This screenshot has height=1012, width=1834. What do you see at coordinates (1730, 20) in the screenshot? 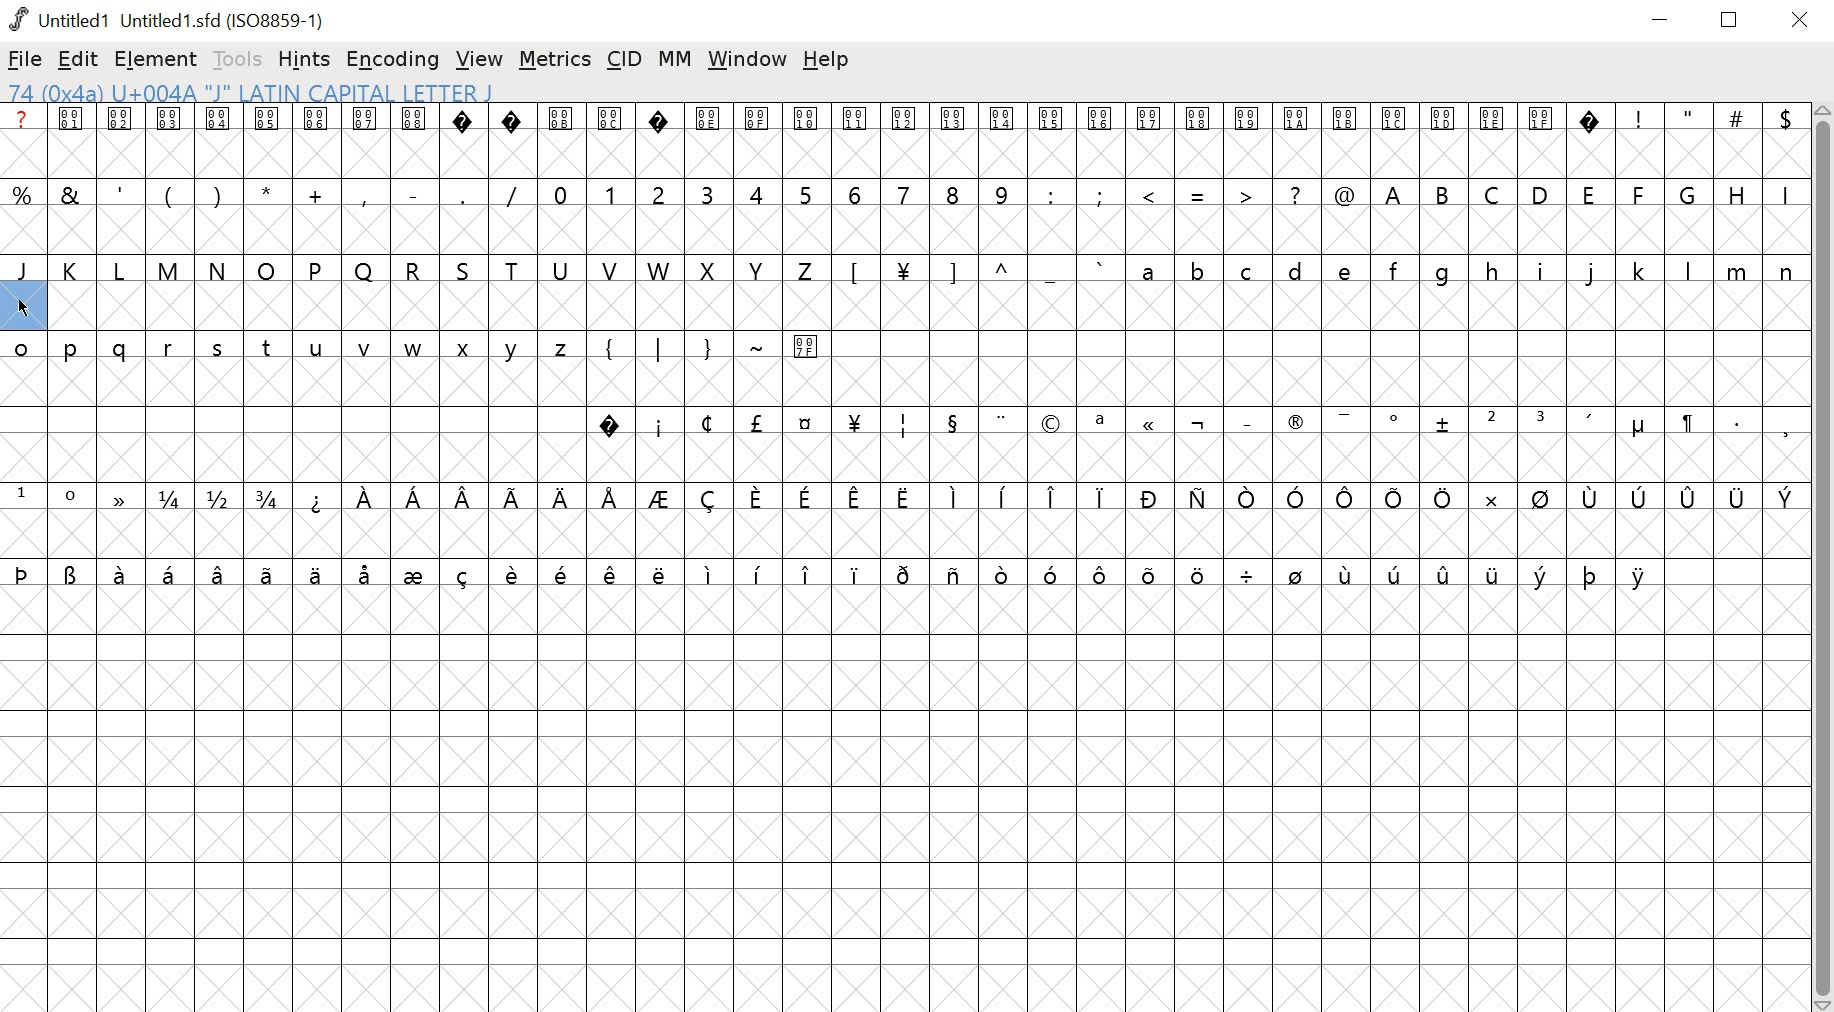
I see `restore down` at bounding box center [1730, 20].